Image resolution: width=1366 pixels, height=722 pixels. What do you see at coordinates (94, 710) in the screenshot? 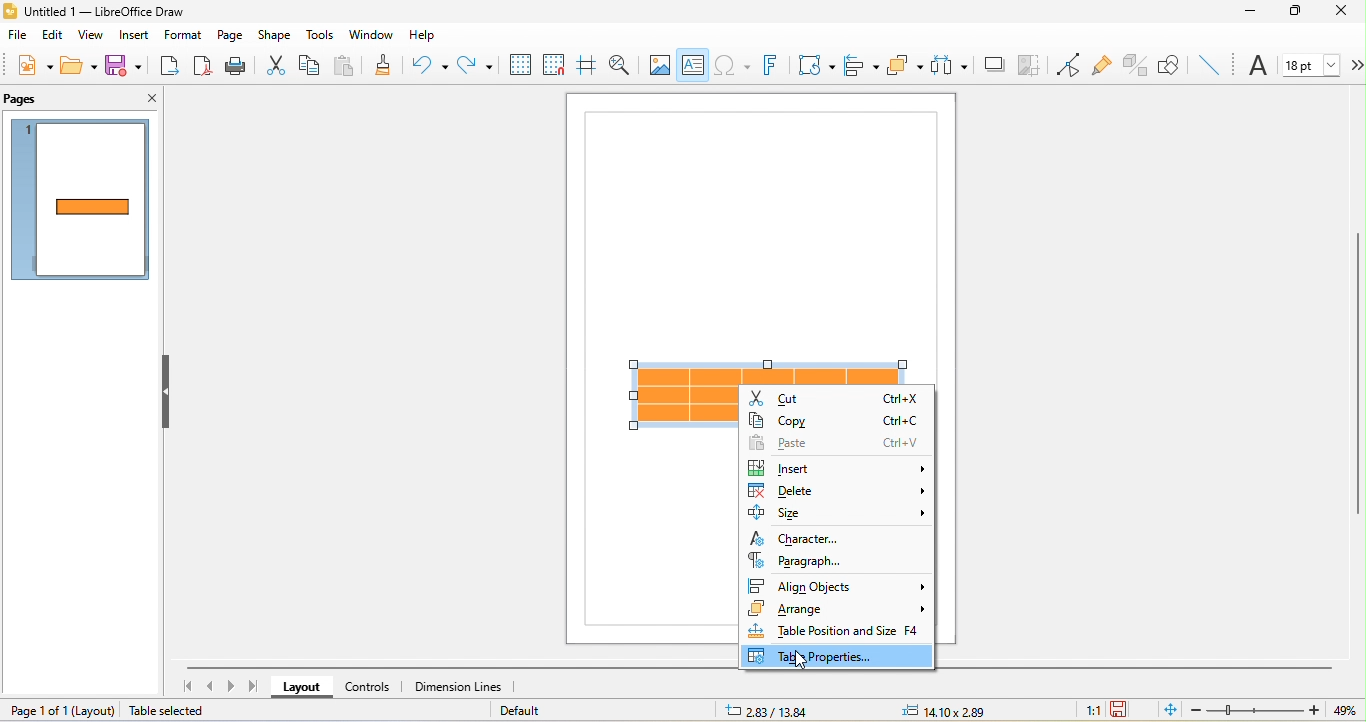
I see `layout` at bounding box center [94, 710].